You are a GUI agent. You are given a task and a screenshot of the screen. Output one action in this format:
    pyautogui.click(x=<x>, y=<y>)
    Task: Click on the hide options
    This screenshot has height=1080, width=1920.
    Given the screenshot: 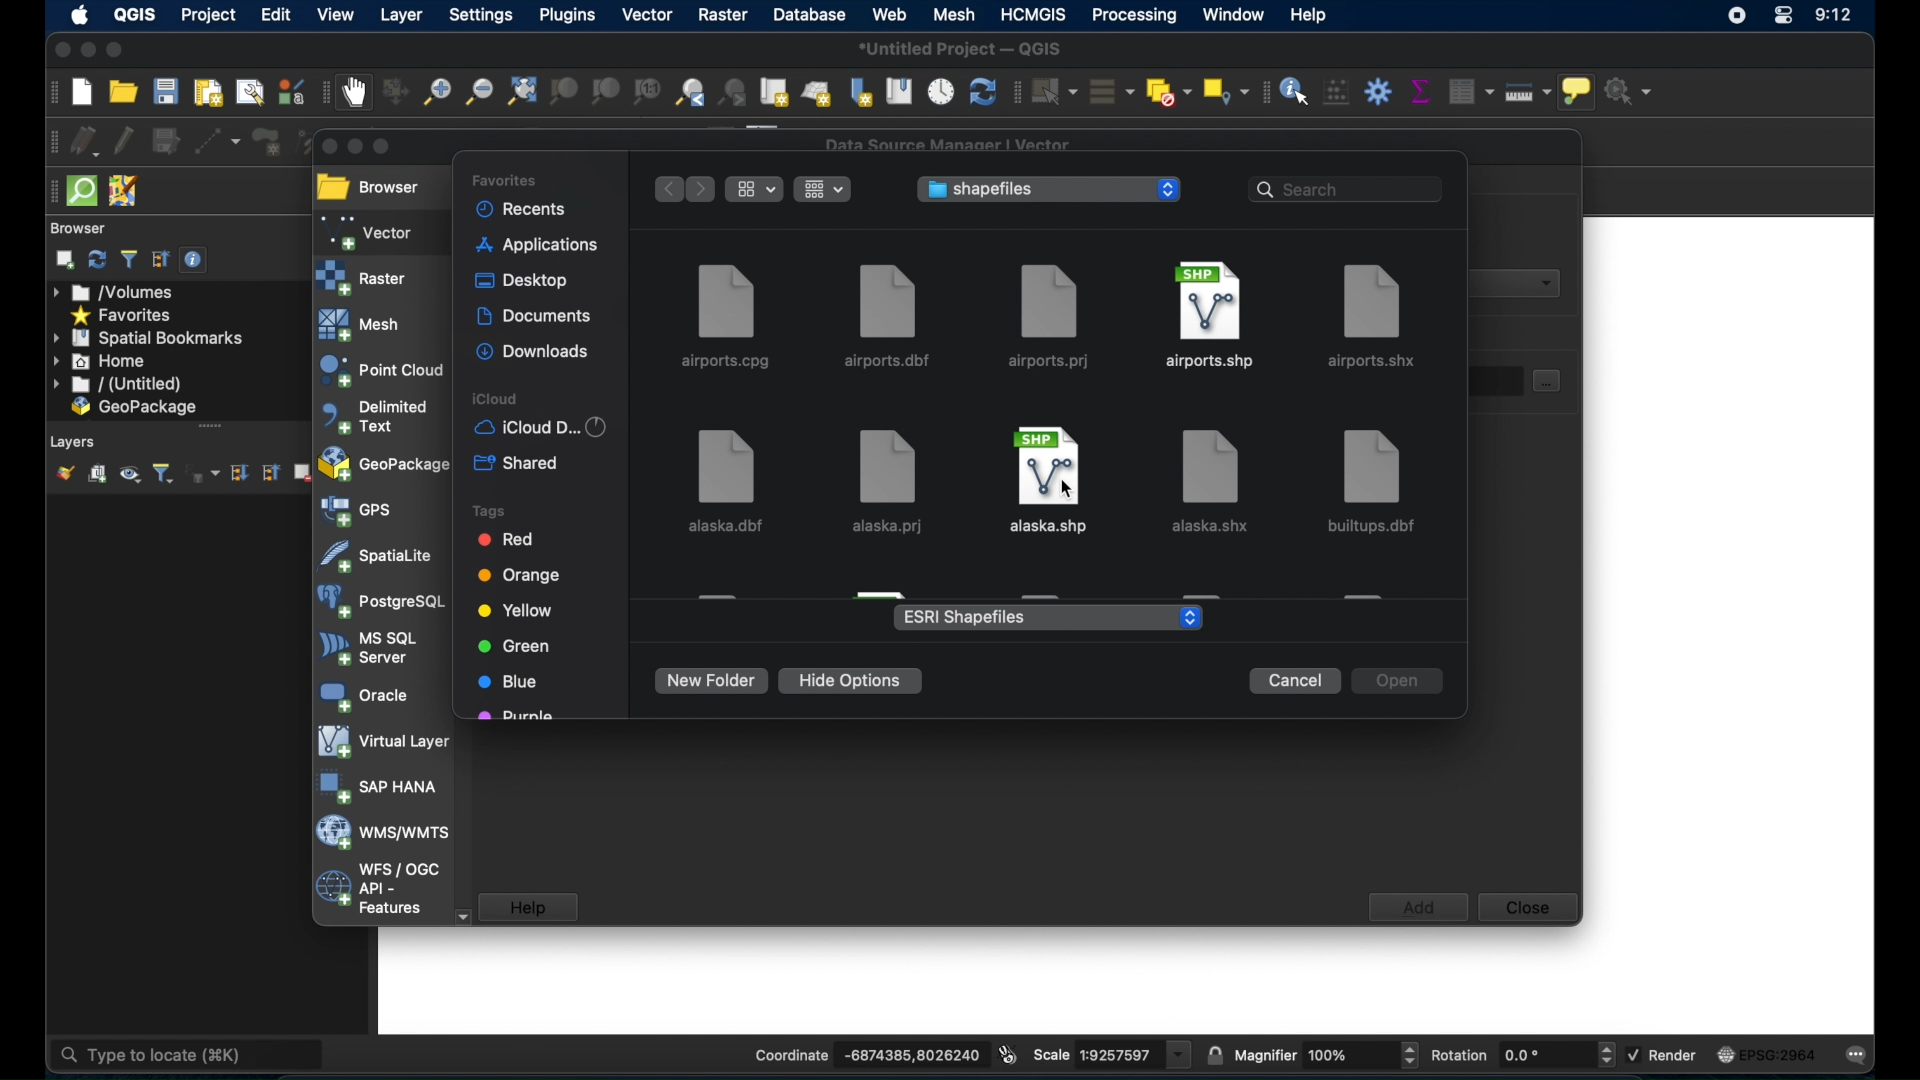 What is the action you would take?
    pyautogui.click(x=849, y=682)
    